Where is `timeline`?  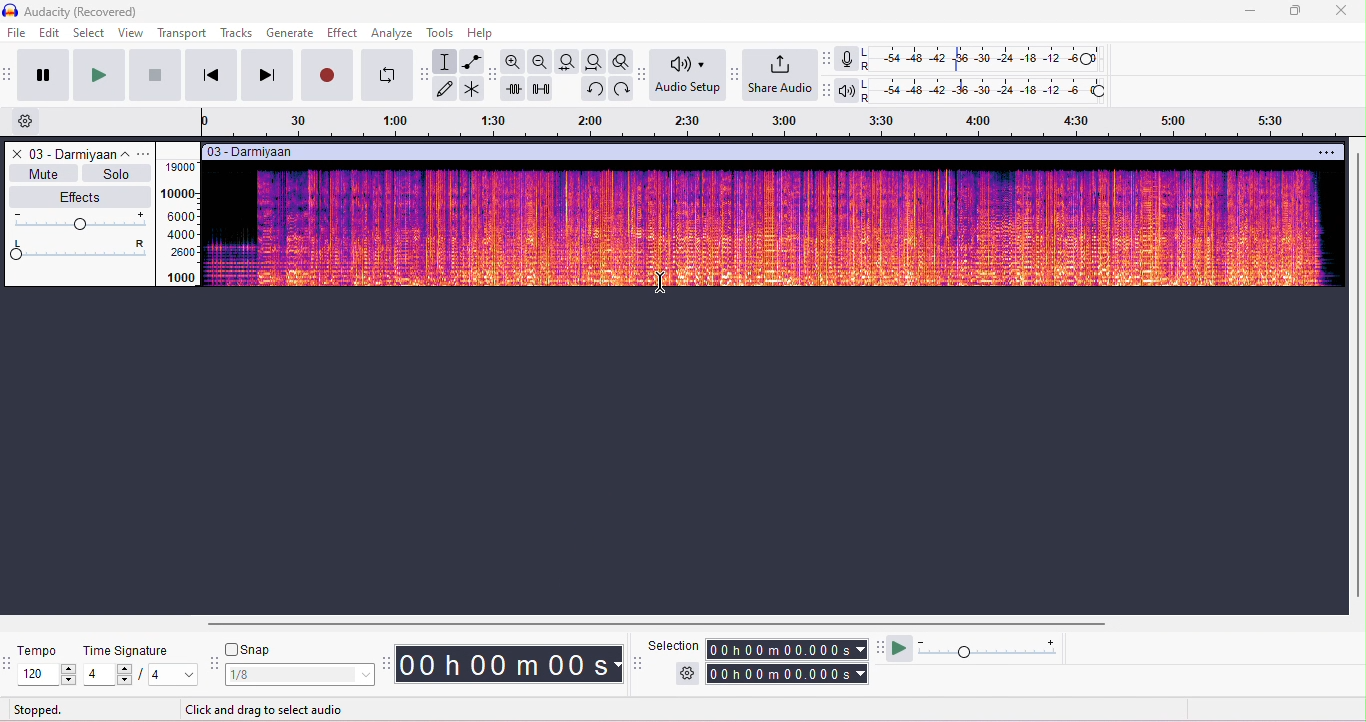
timeline is located at coordinates (779, 122).